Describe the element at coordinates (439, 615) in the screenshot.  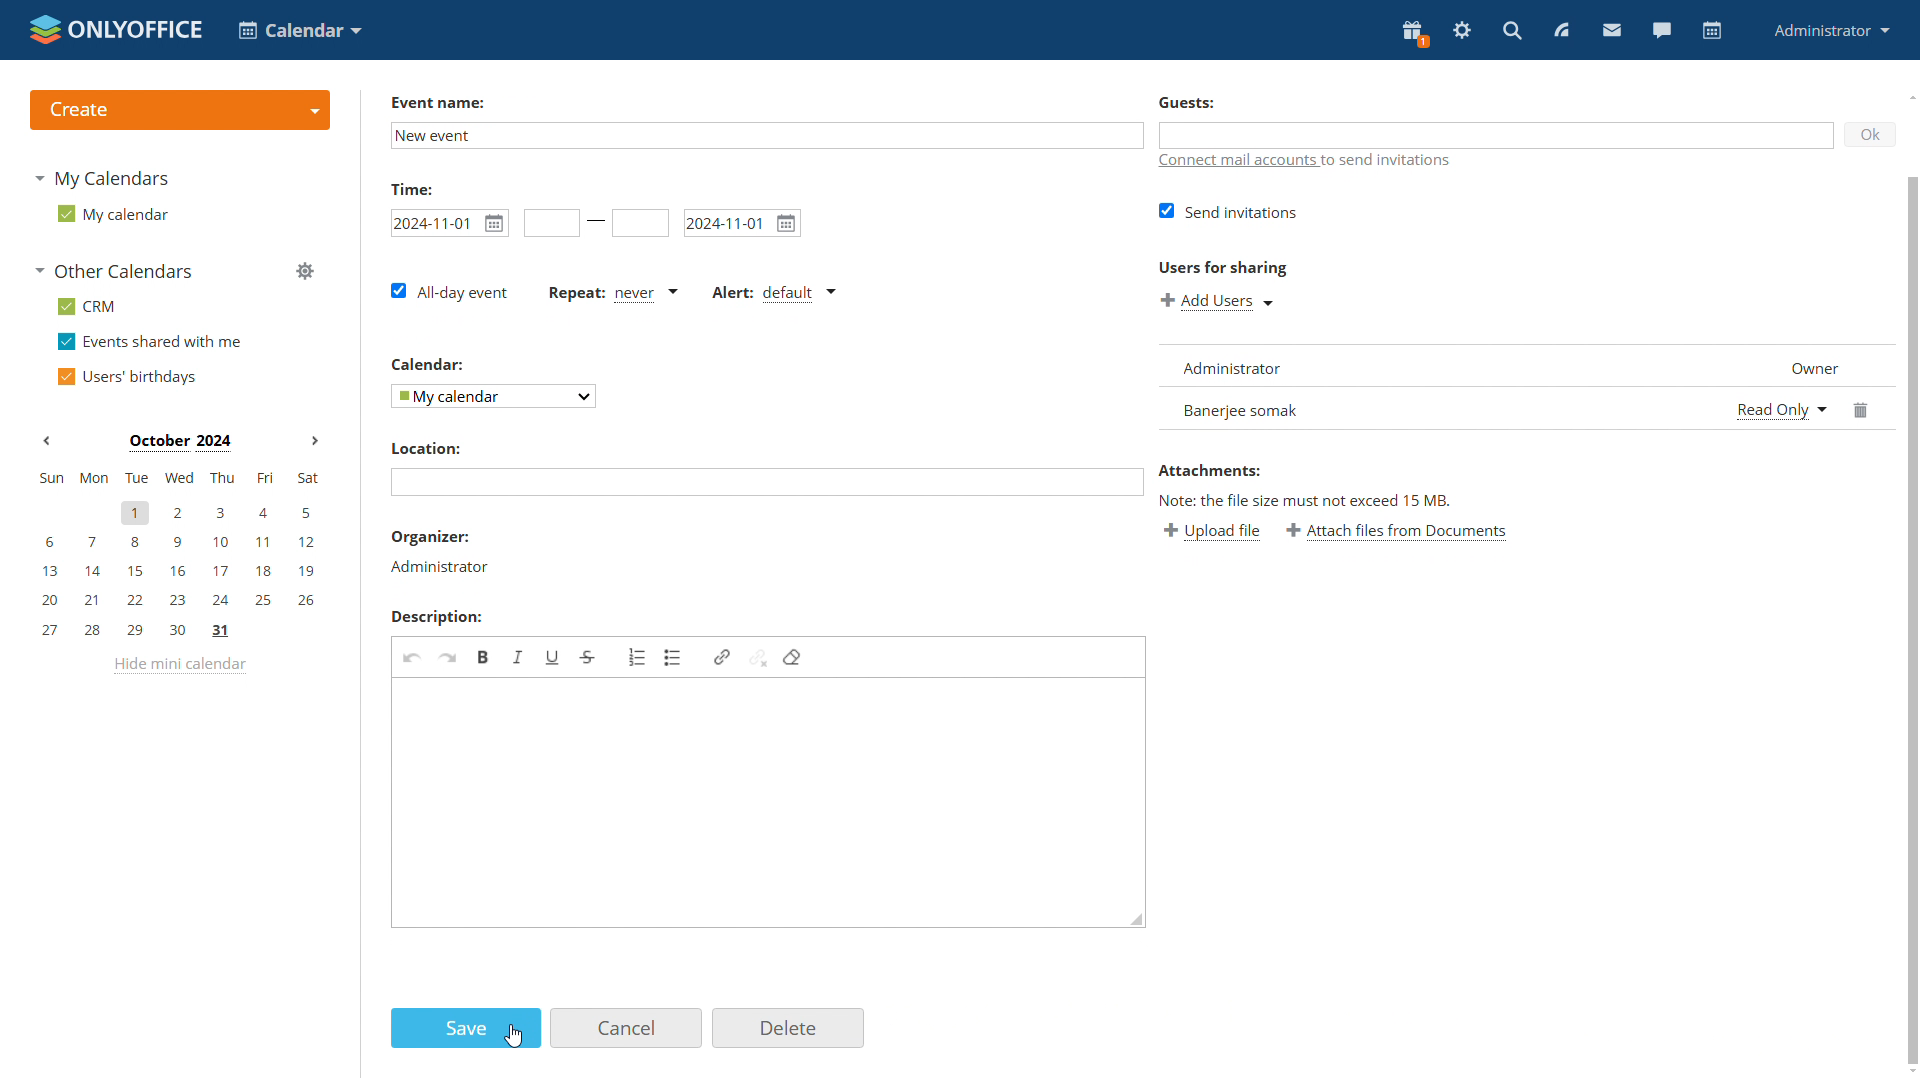
I see `Description` at that location.